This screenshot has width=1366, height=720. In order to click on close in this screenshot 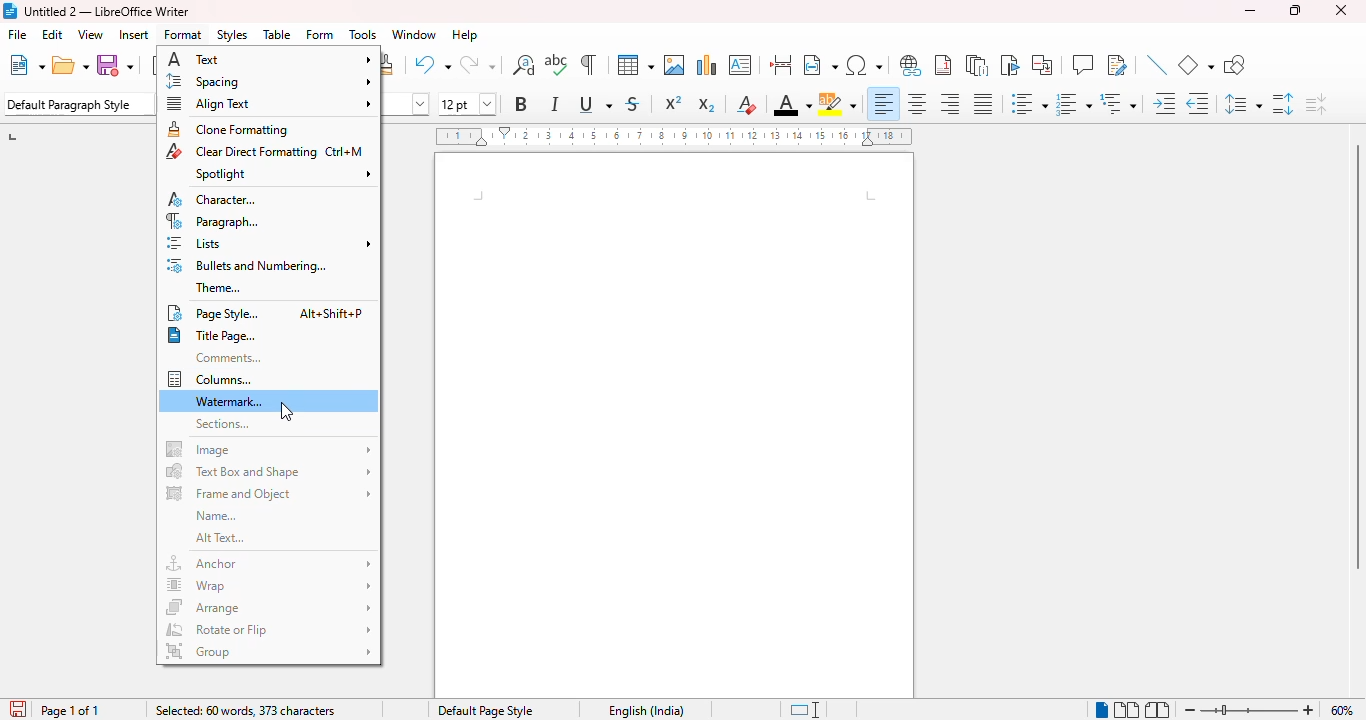, I will do `click(1341, 10)`.